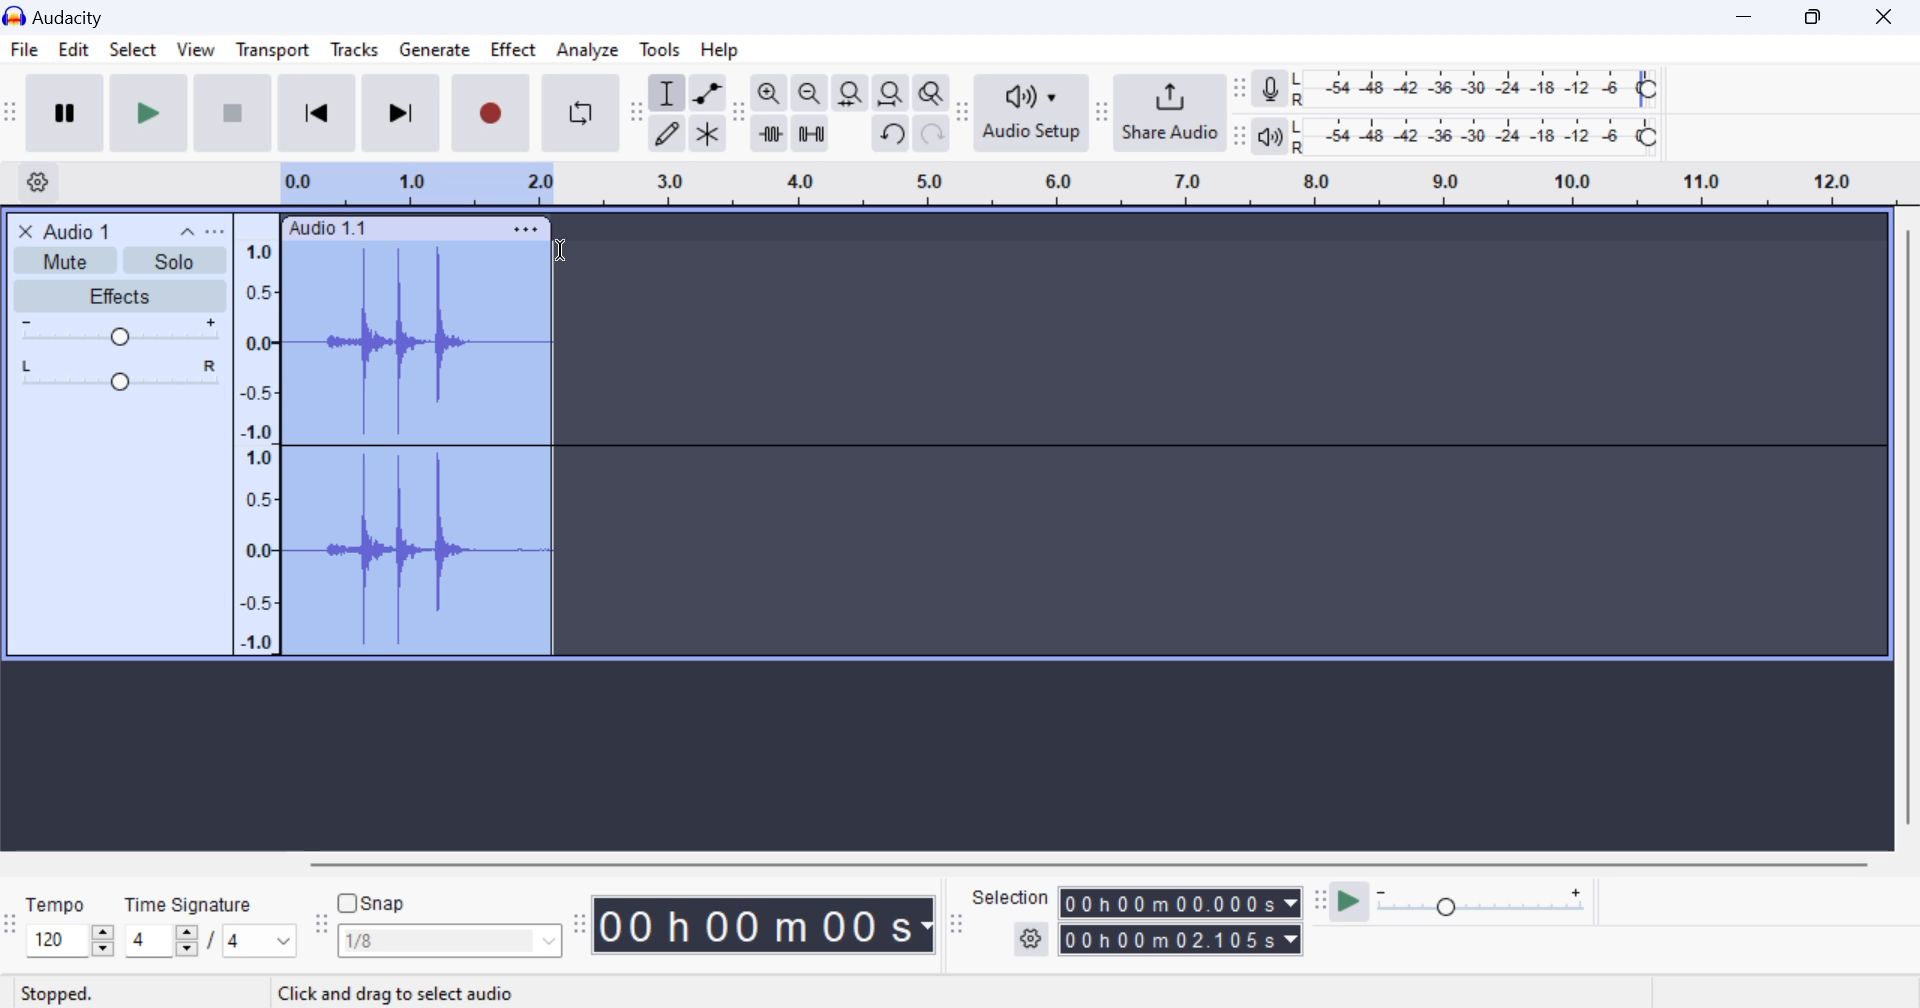  Describe the element at coordinates (932, 134) in the screenshot. I see `redo` at that location.